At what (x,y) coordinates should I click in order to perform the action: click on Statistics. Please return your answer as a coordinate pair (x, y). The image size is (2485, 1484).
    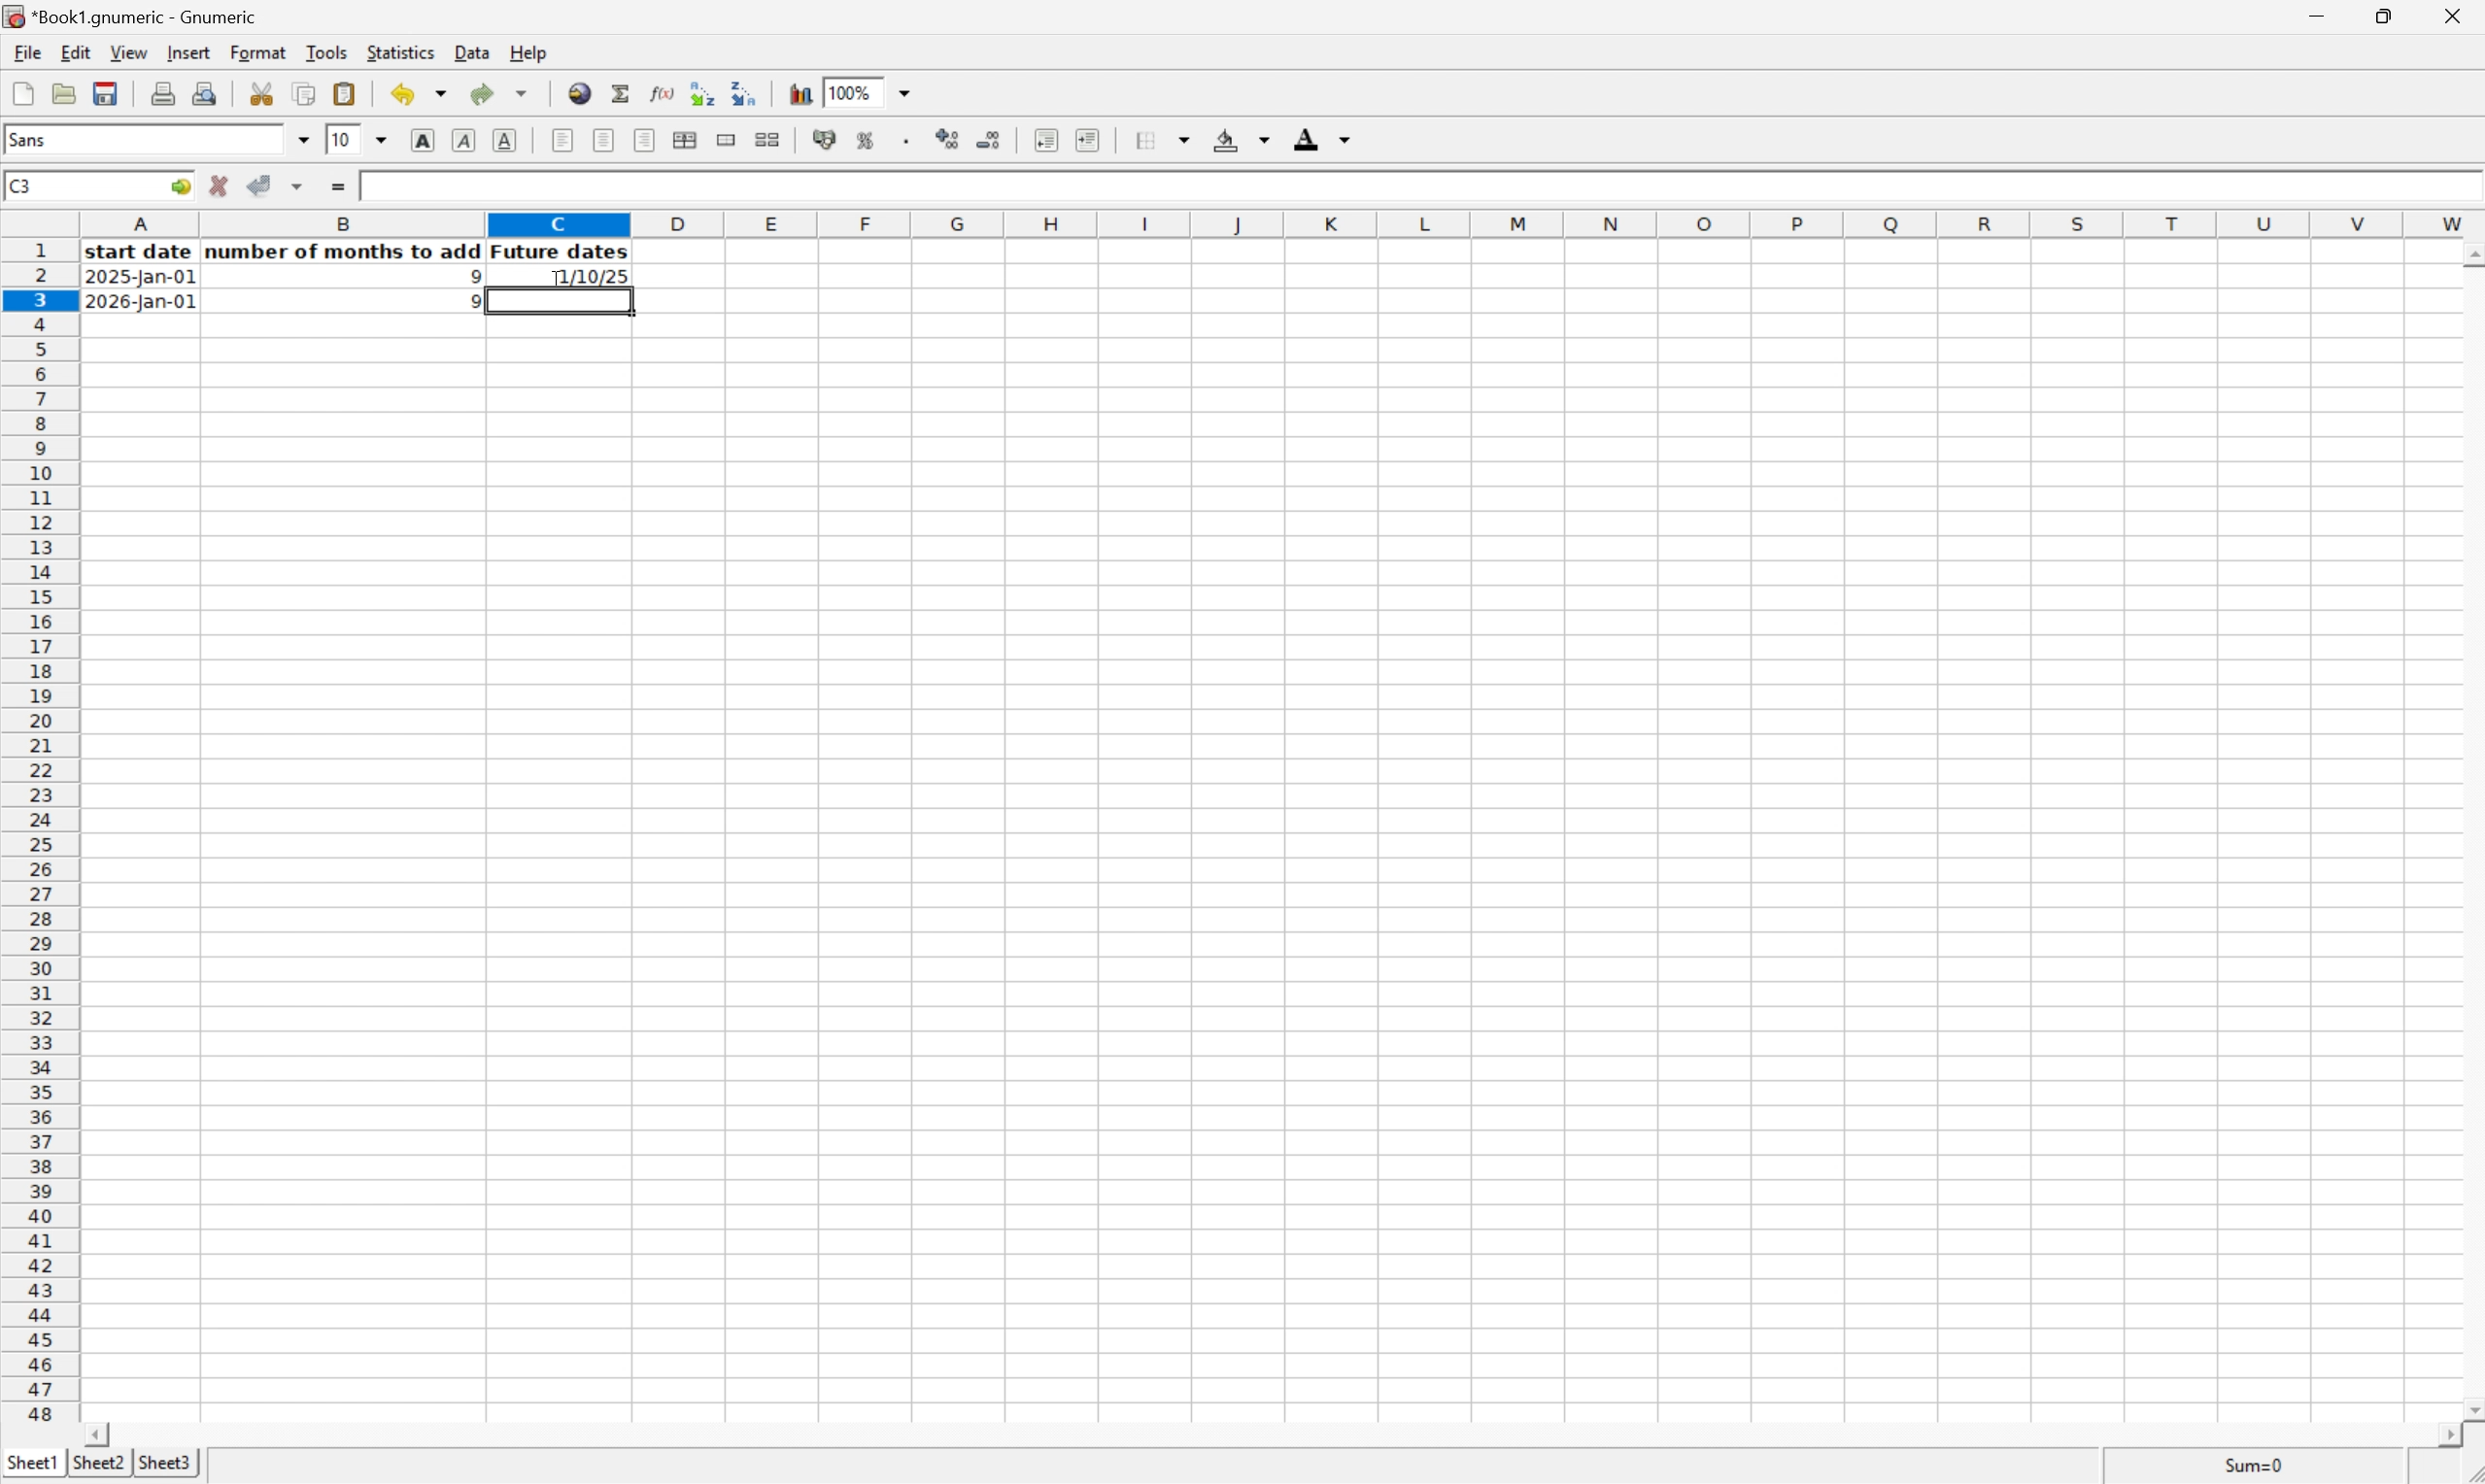
    Looking at the image, I should click on (401, 50).